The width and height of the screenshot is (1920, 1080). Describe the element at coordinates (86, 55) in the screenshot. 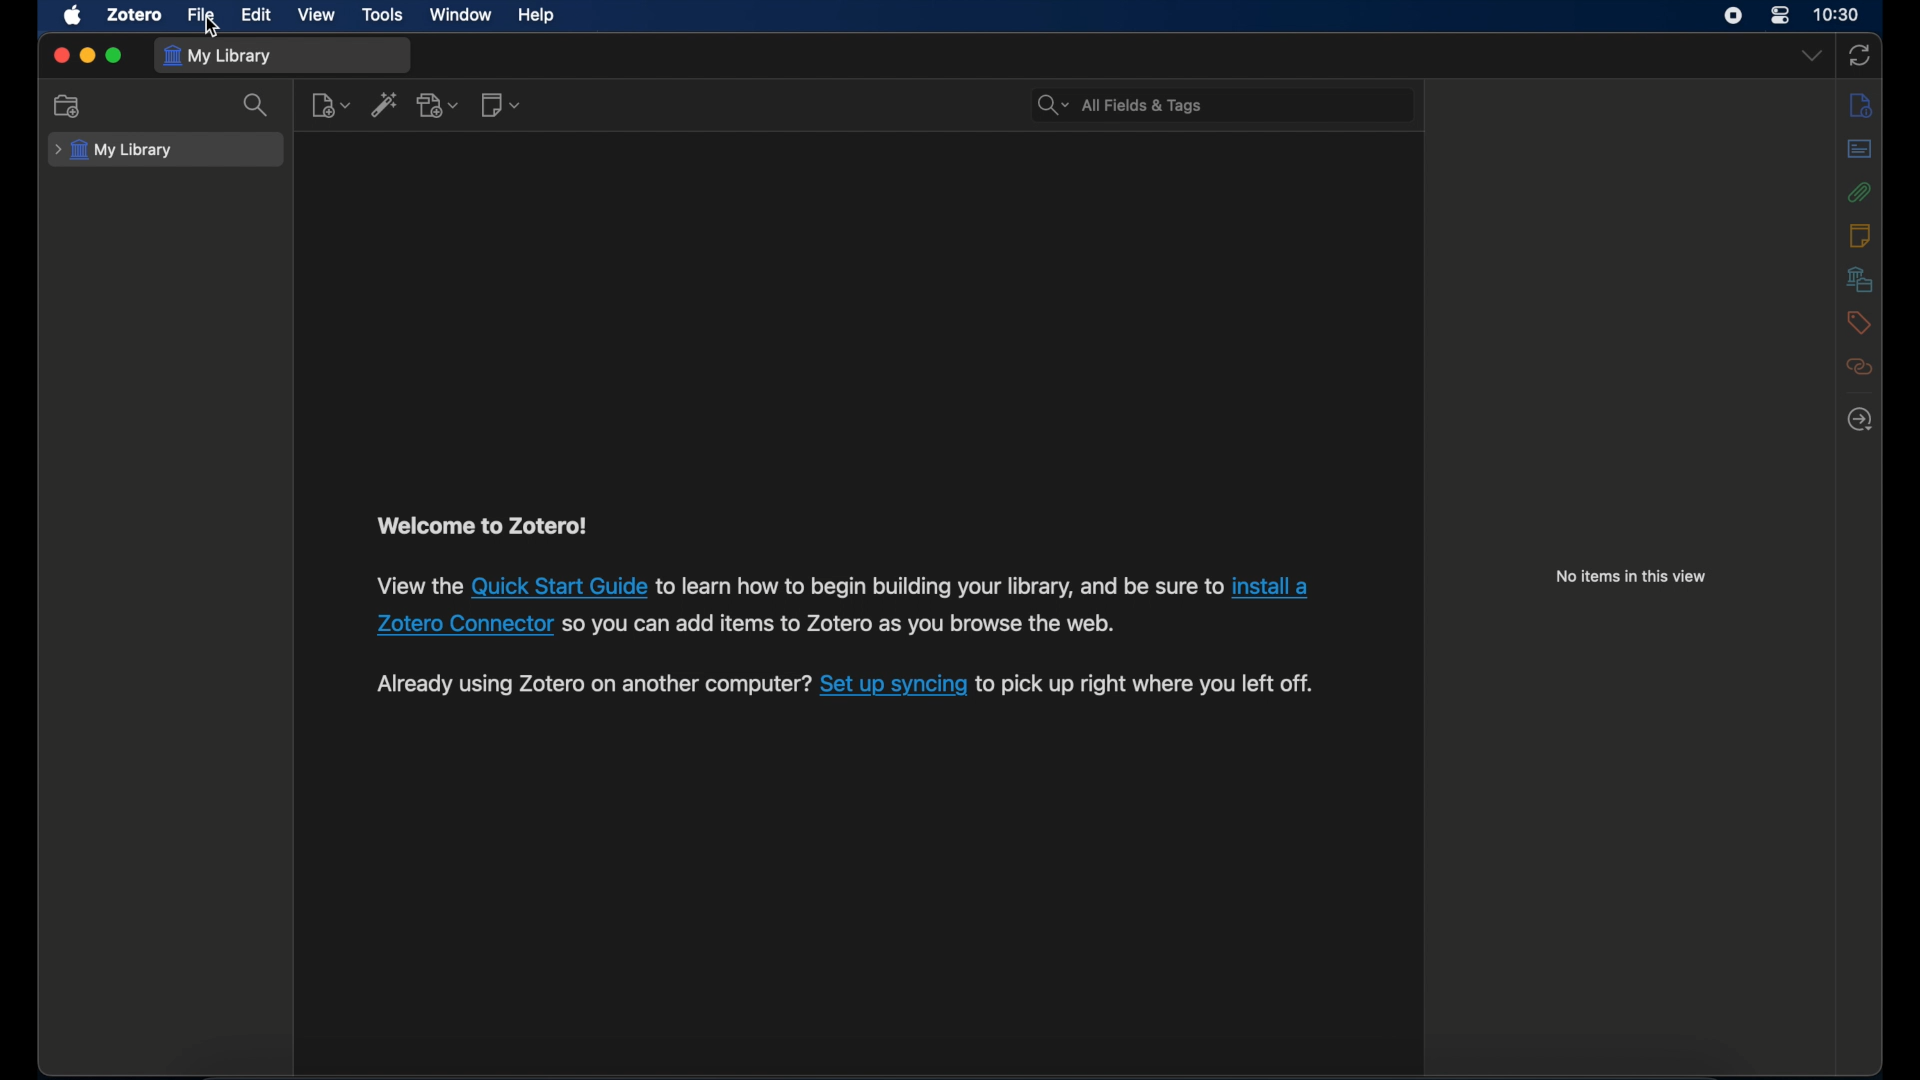

I see `minimize` at that location.